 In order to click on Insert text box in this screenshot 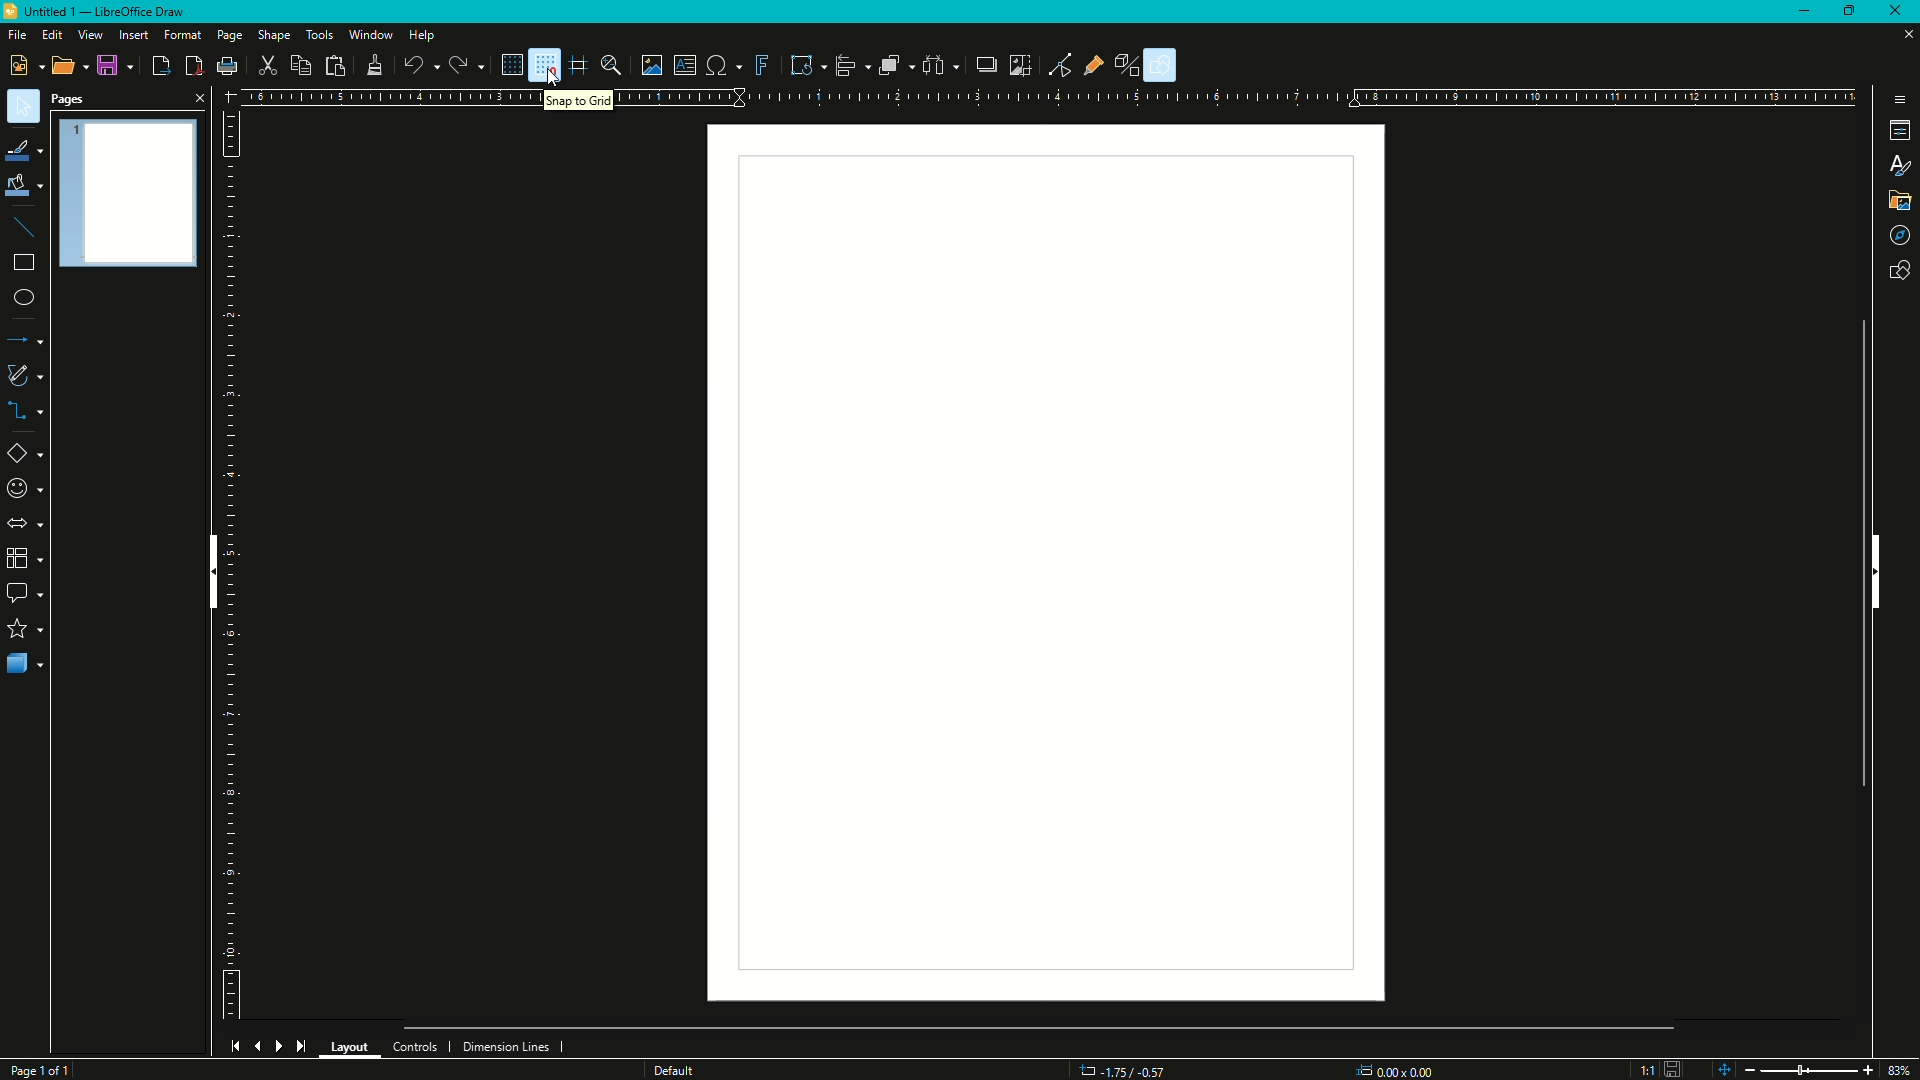, I will do `click(682, 64)`.